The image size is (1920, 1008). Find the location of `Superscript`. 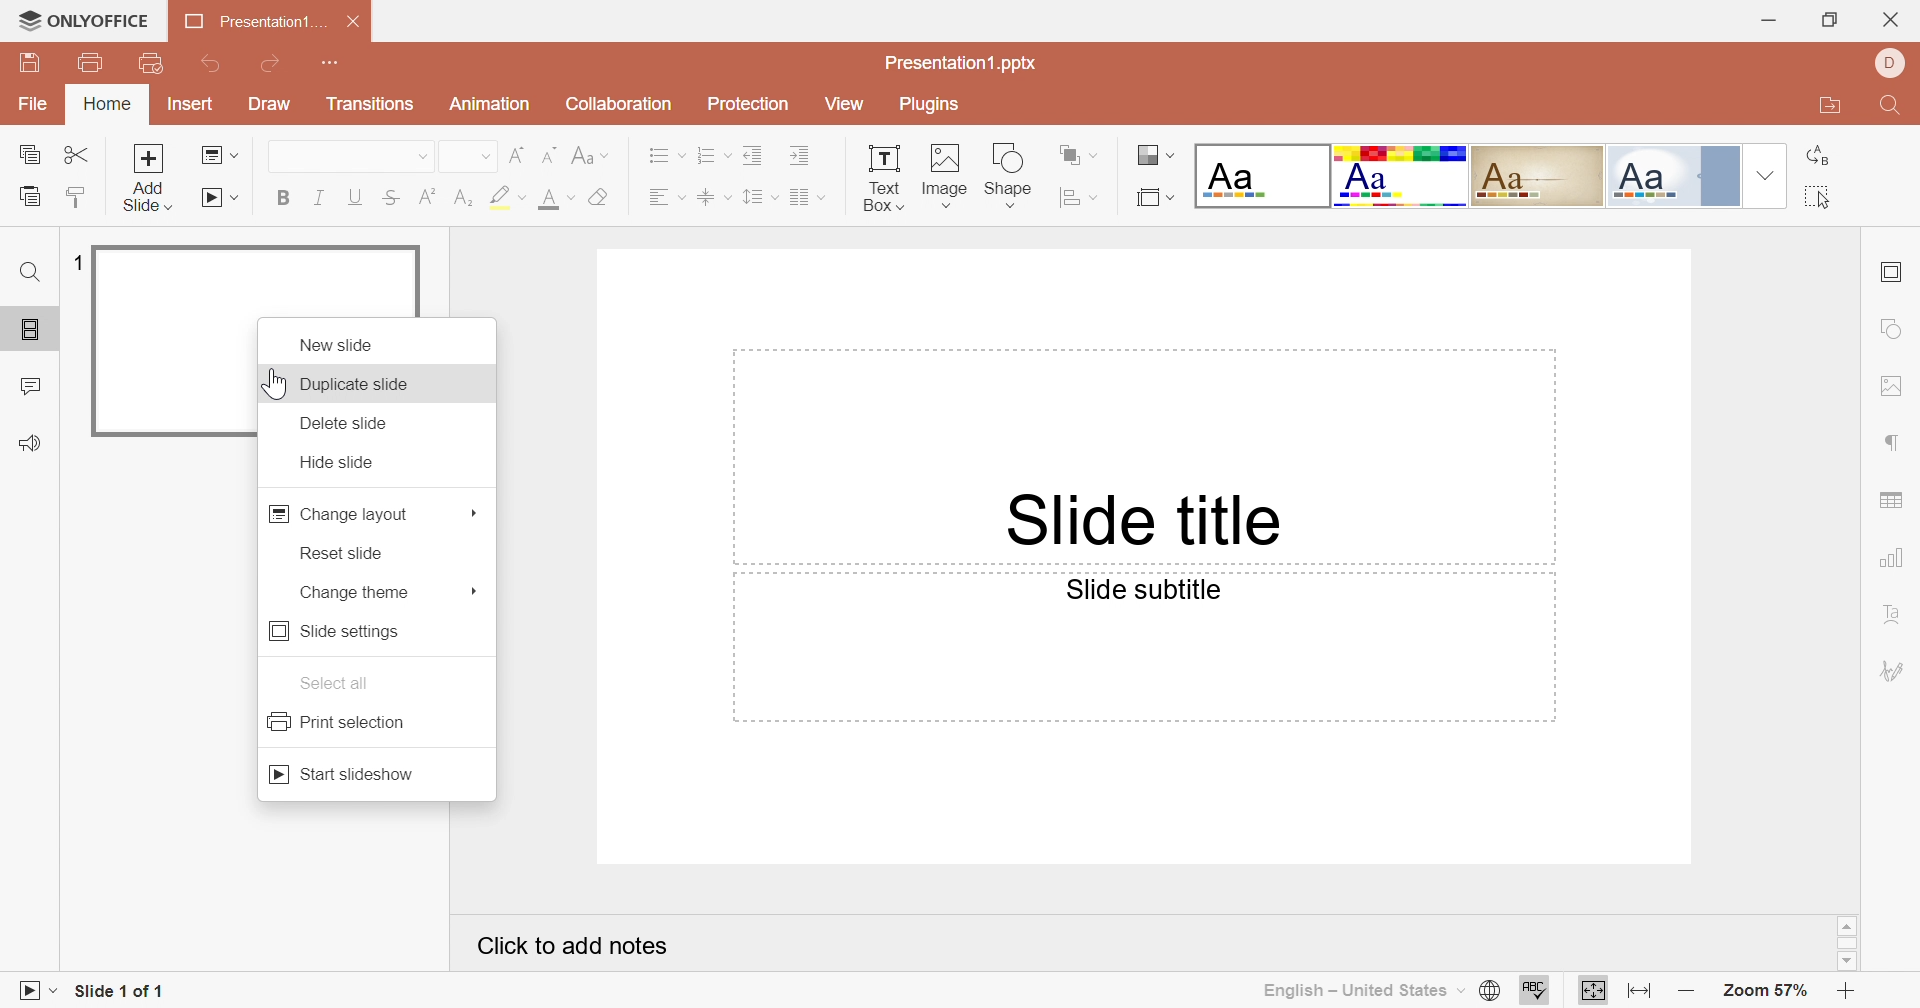

Superscript is located at coordinates (428, 198).